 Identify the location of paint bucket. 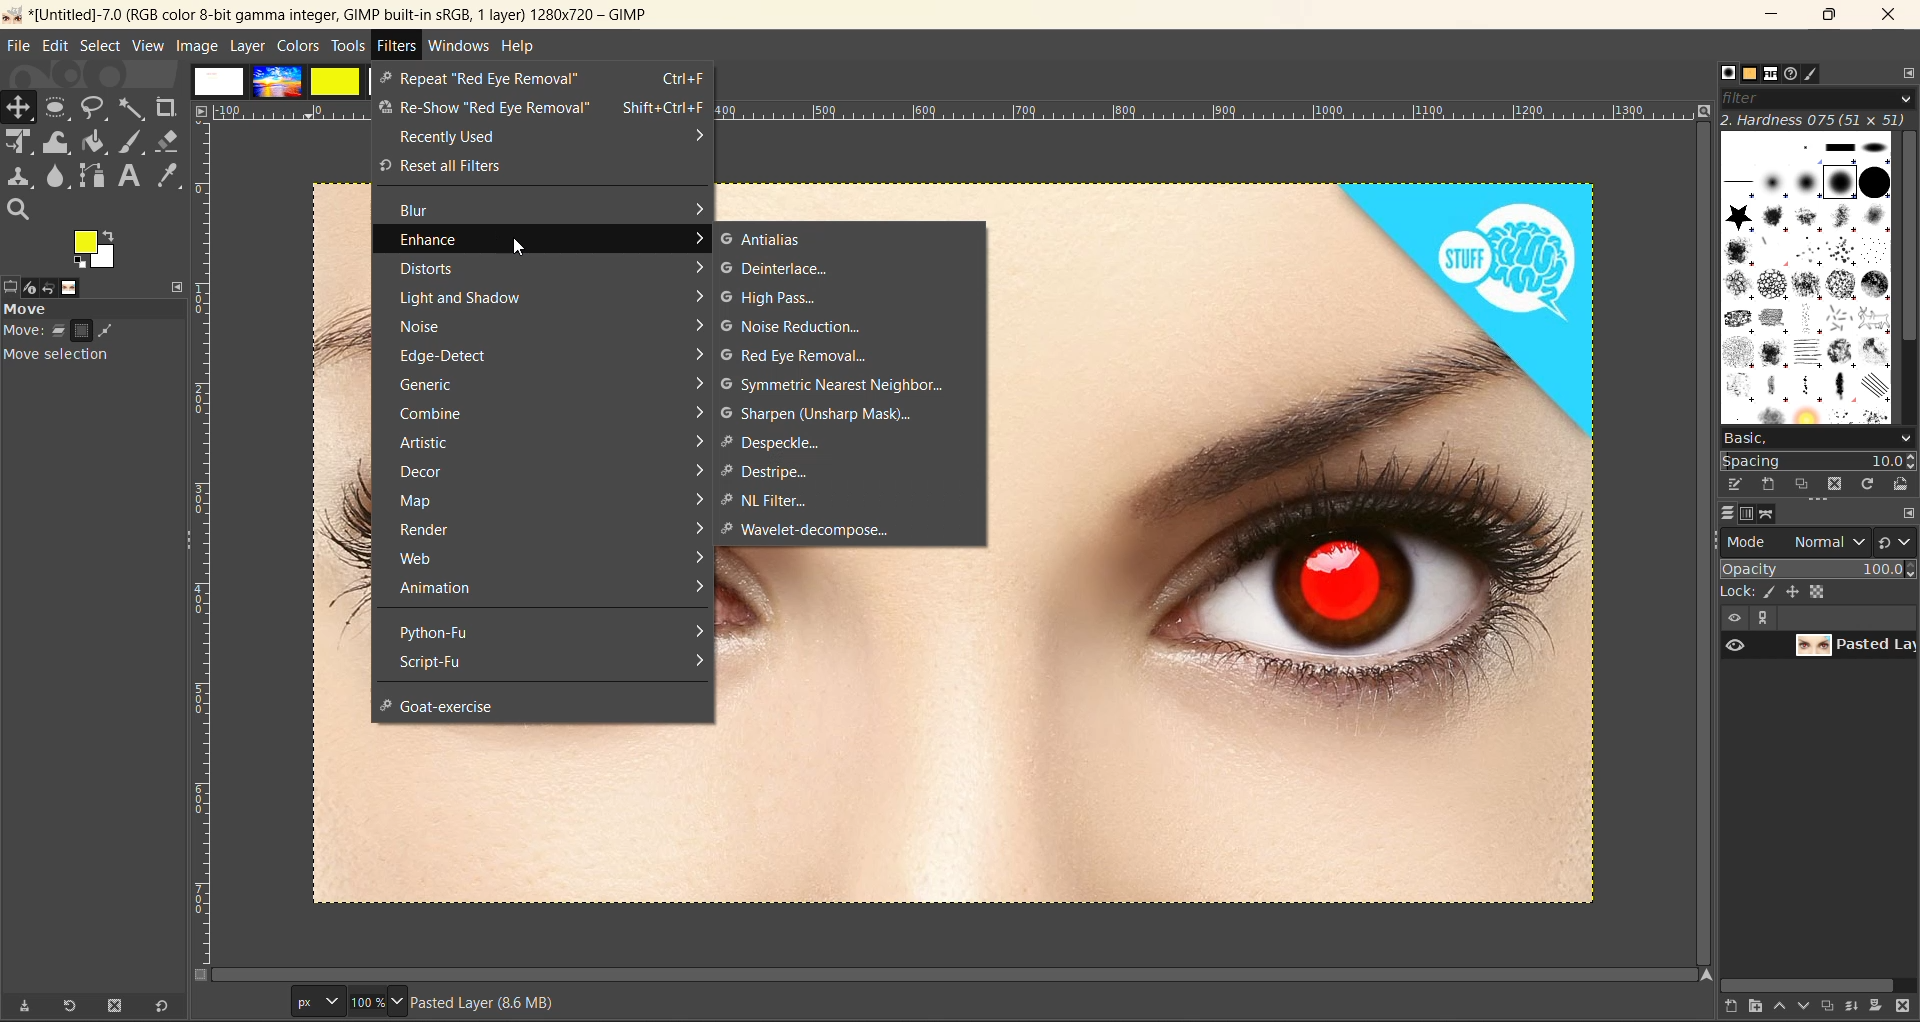
(95, 142).